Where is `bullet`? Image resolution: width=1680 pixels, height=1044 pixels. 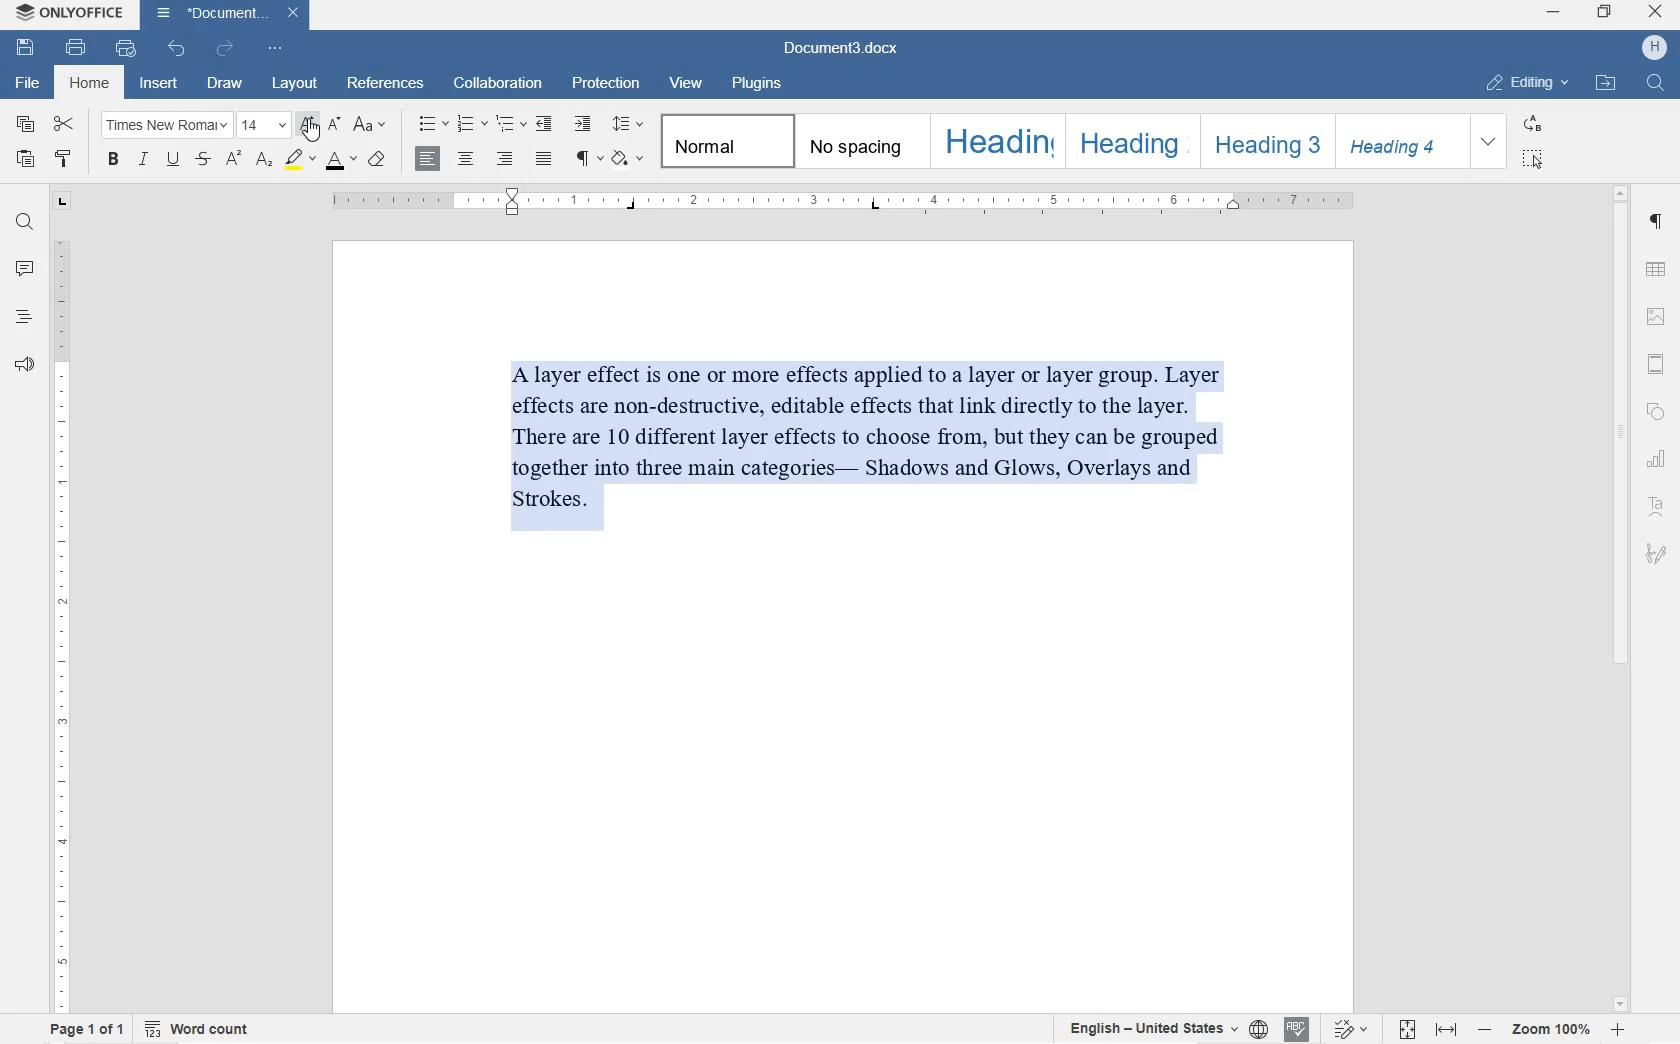
bullet is located at coordinates (433, 122).